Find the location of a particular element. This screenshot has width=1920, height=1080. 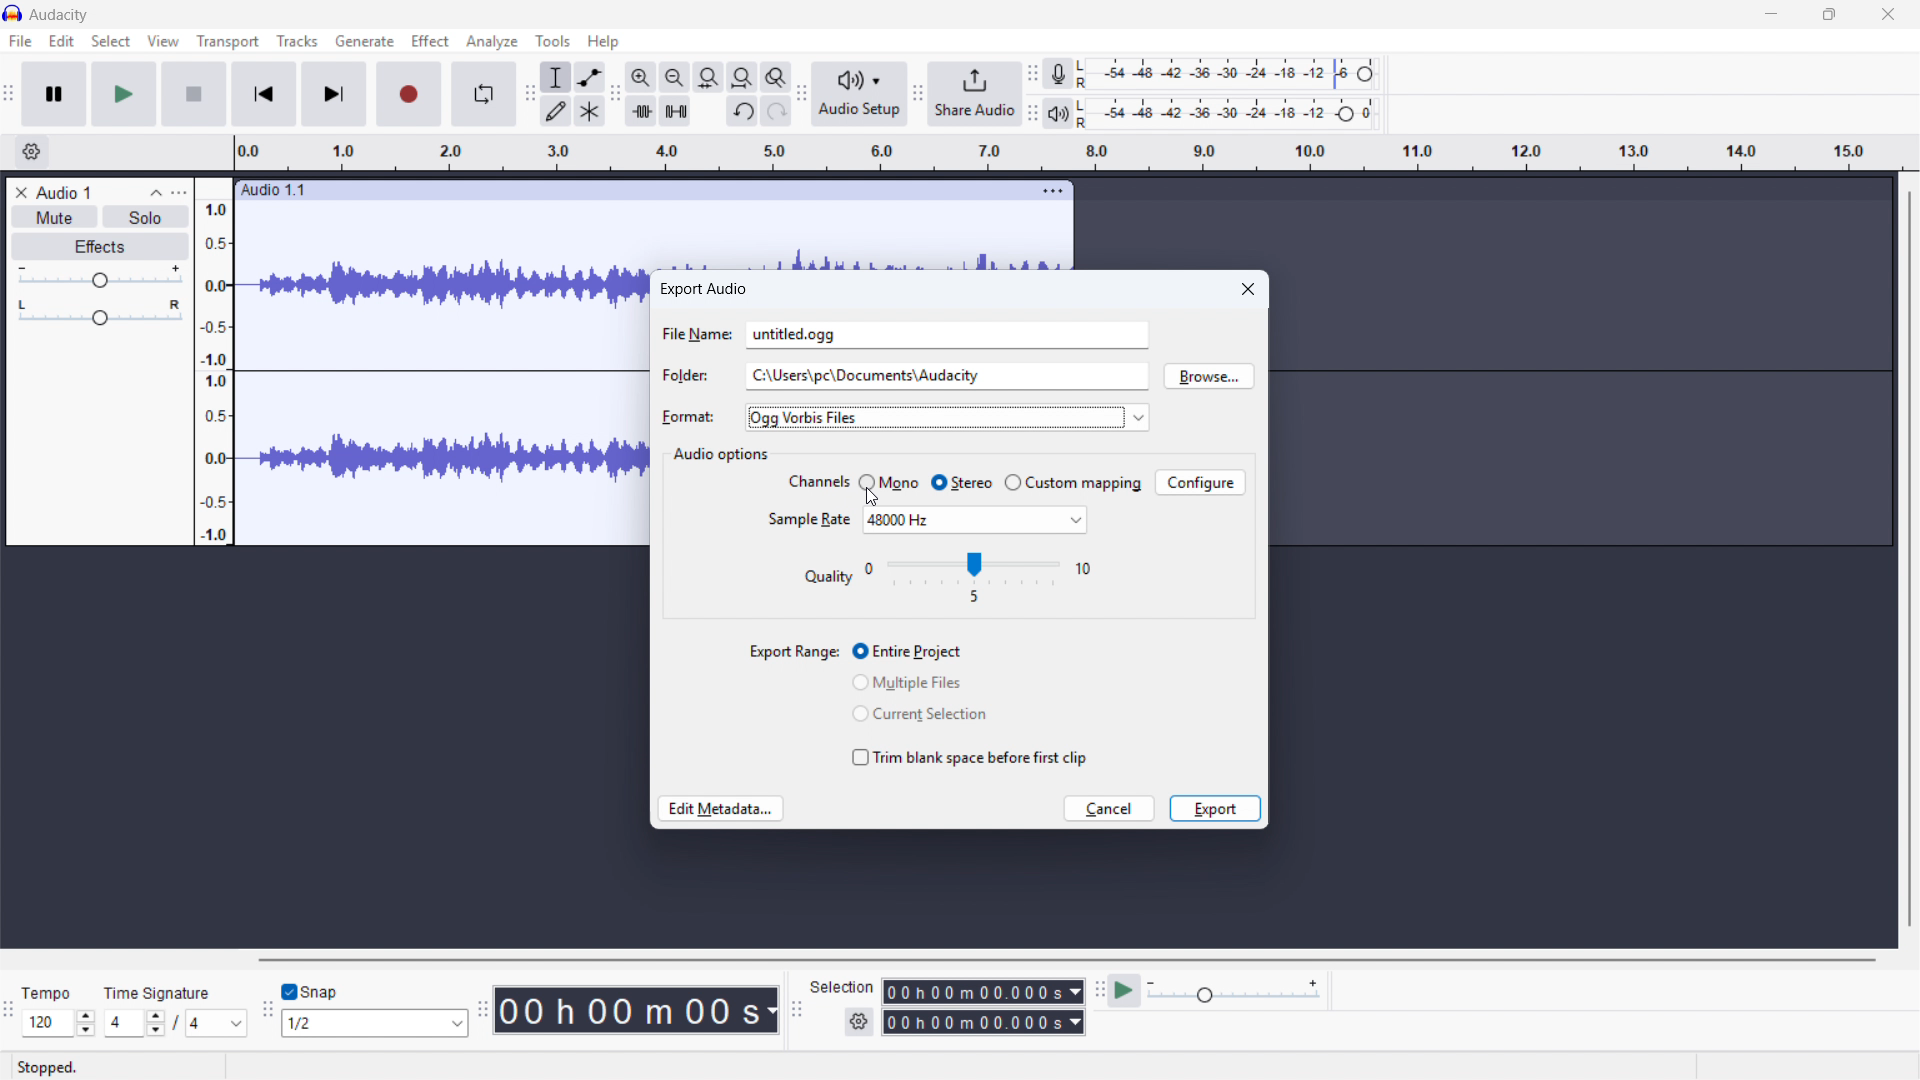

help  is located at coordinates (604, 41).